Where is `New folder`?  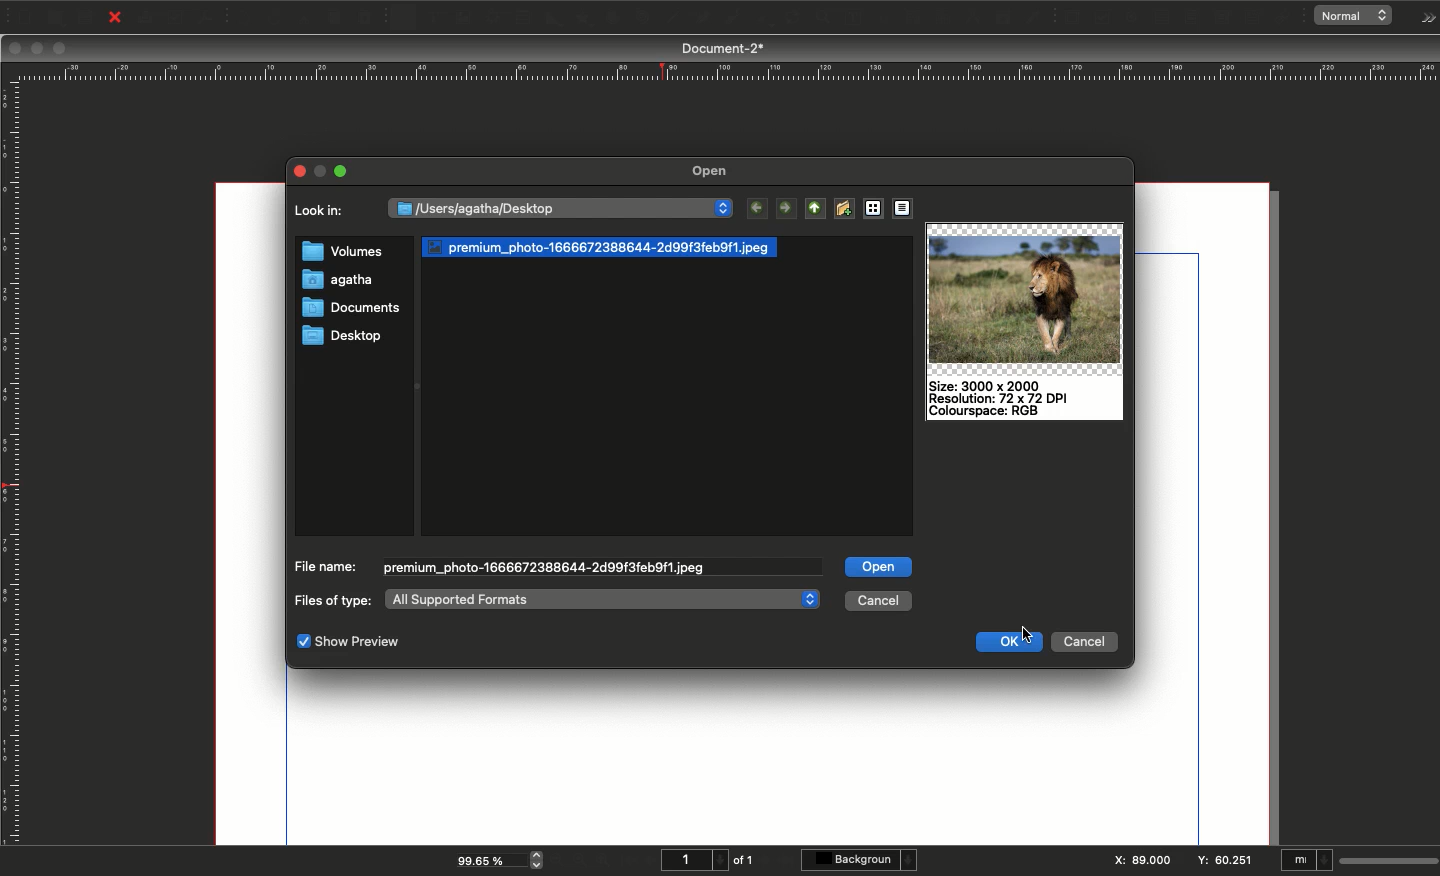
New folder is located at coordinates (843, 208).